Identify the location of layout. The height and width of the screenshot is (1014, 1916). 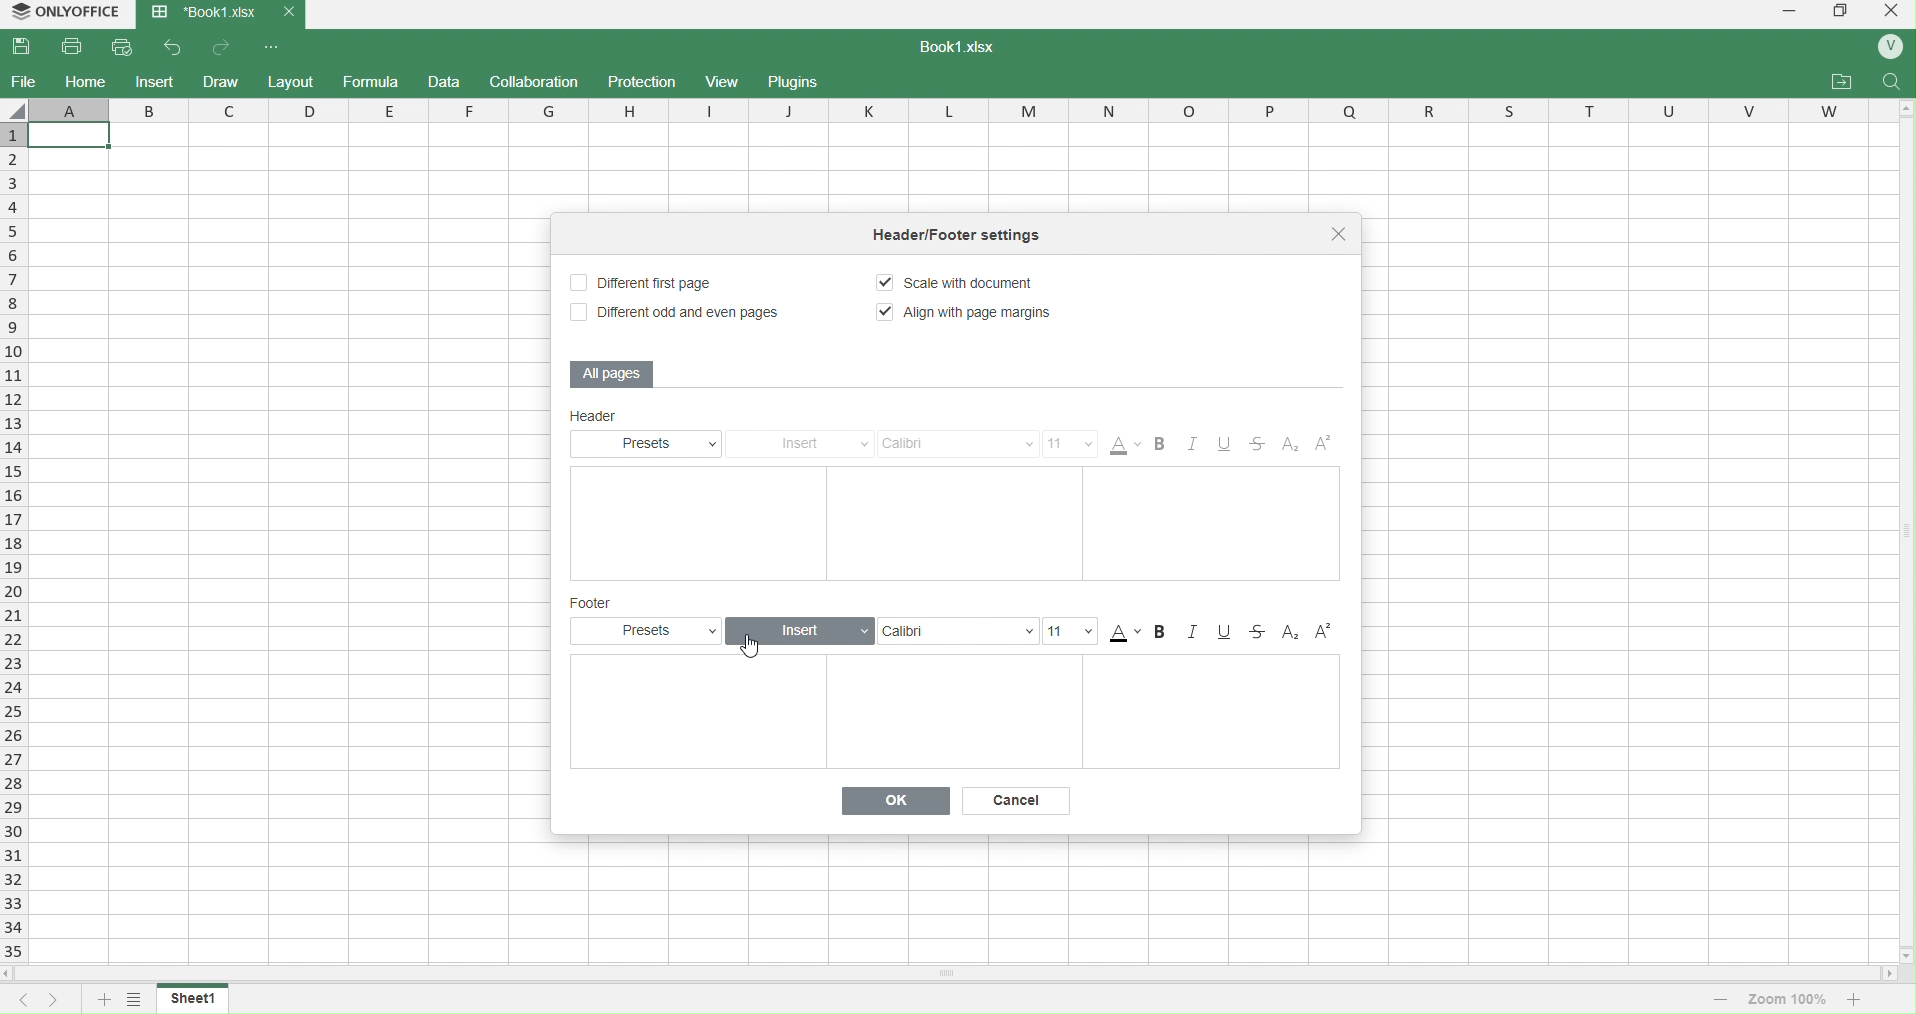
(293, 80).